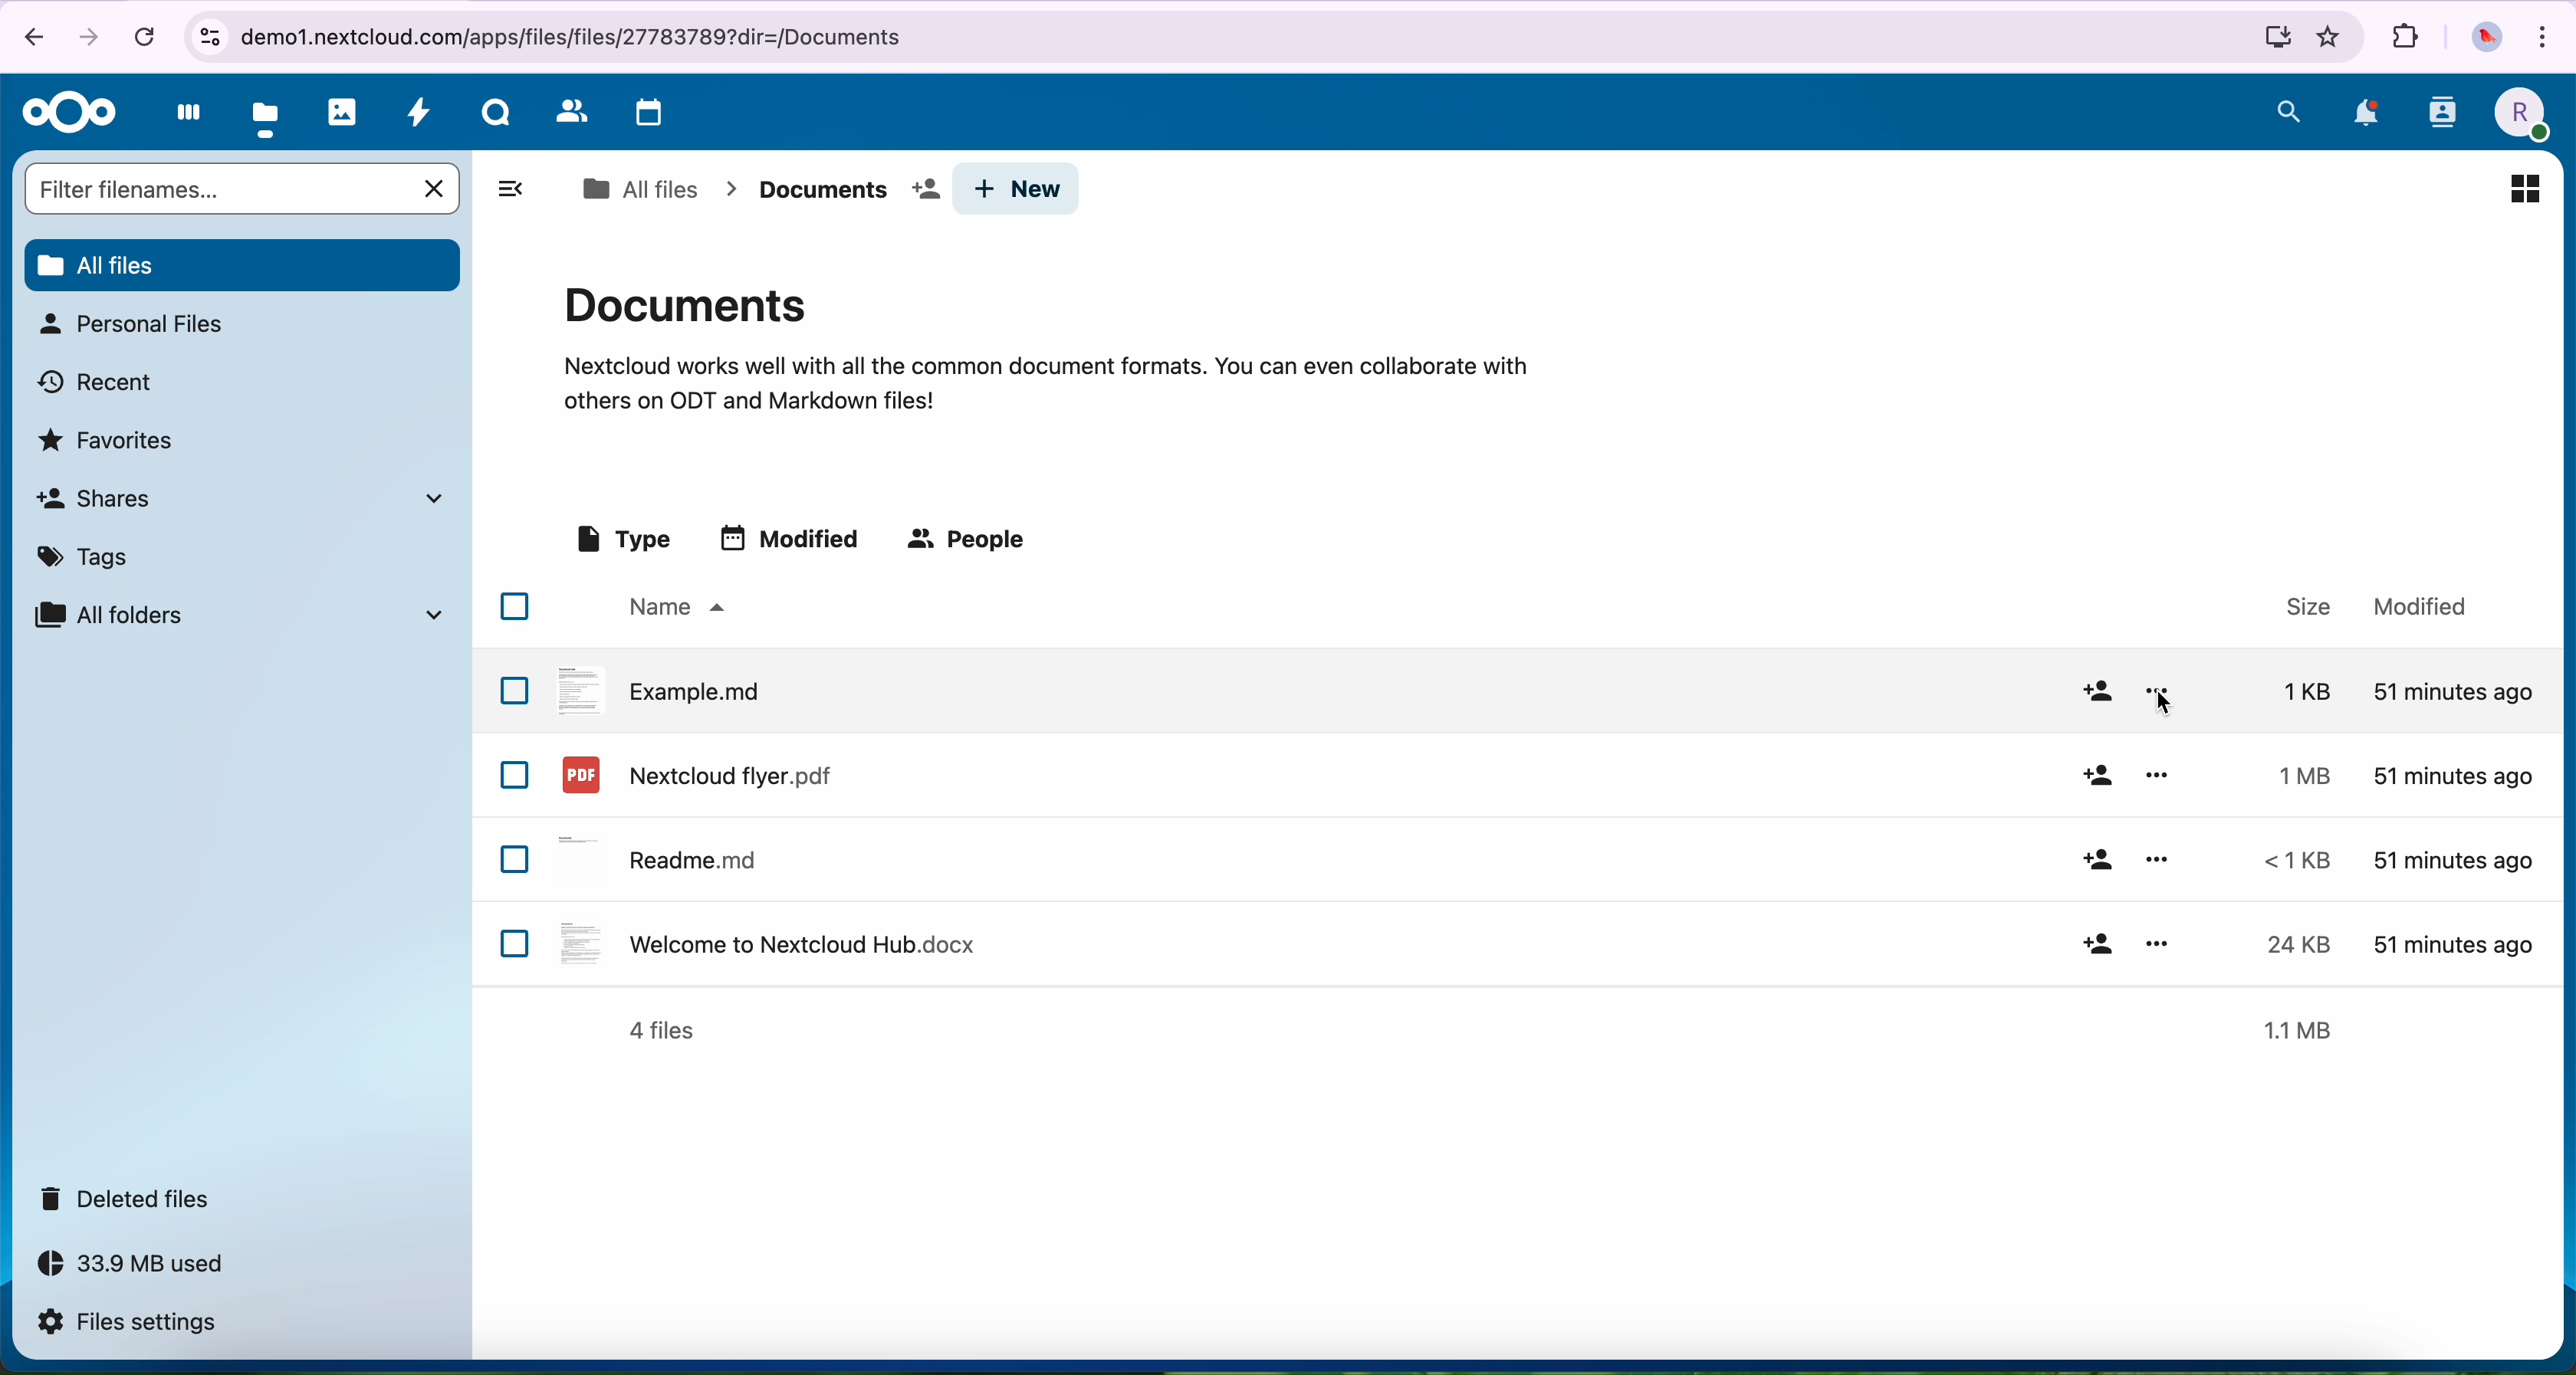  I want to click on toggle sidebar, so click(509, 188).